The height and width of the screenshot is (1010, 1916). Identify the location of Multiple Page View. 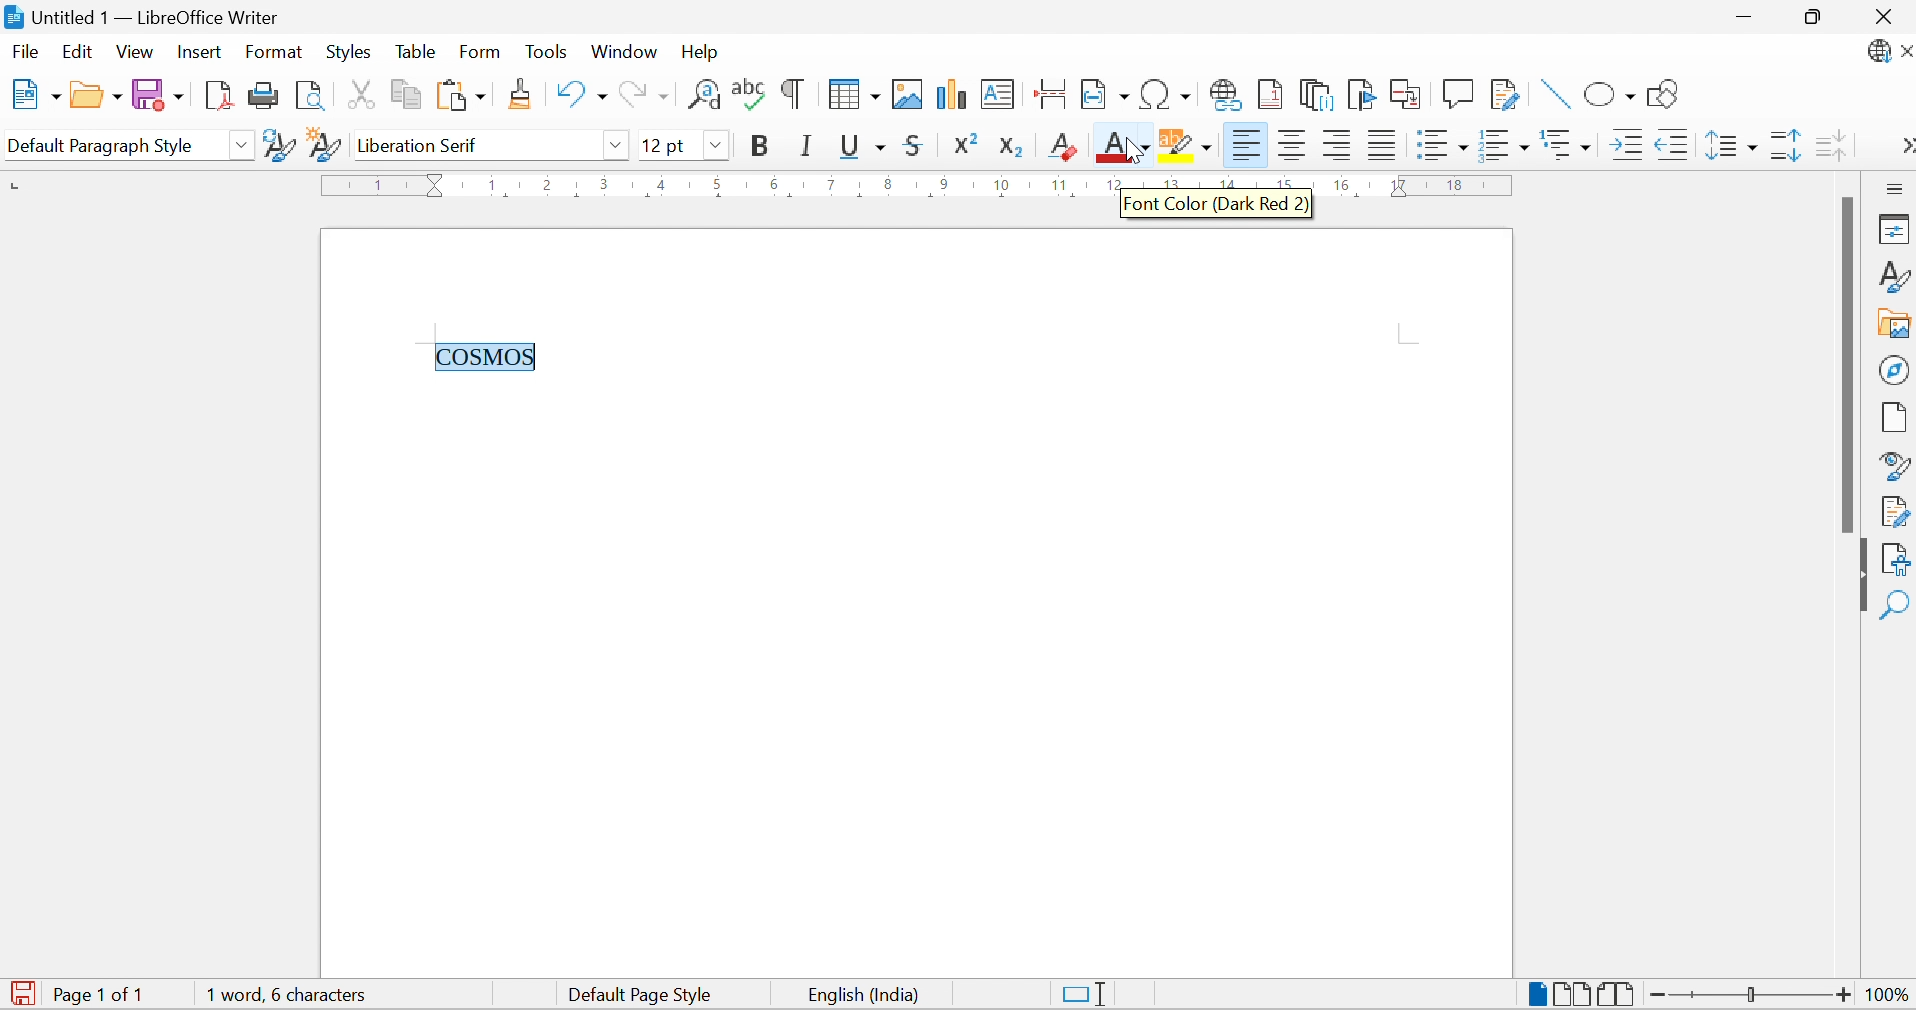
(1572, 992).